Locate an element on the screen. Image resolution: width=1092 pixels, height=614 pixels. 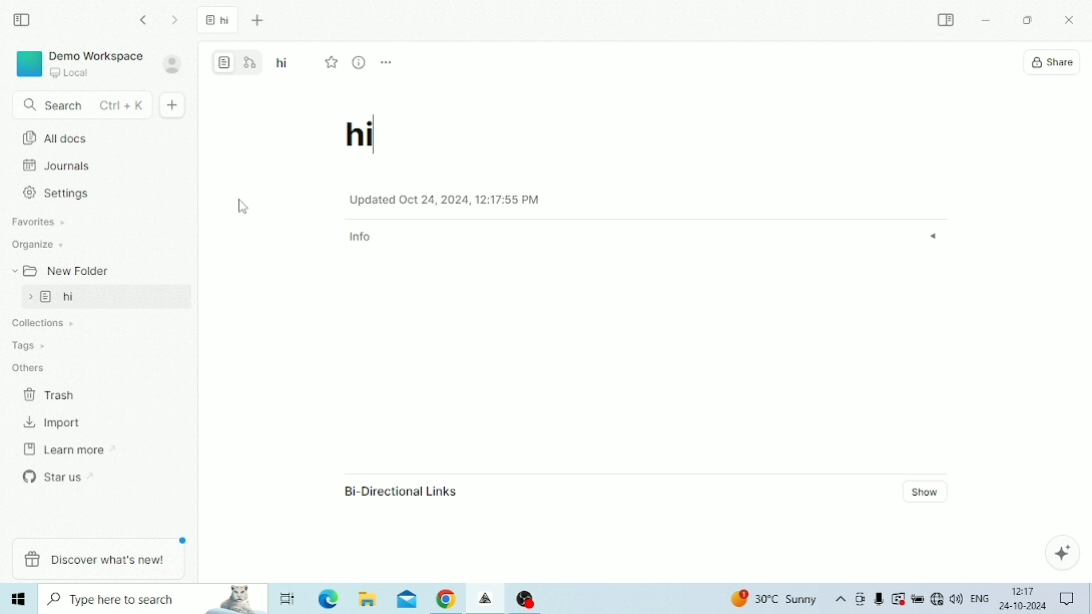
Expand sidebar is located at coordinates (947, 19).